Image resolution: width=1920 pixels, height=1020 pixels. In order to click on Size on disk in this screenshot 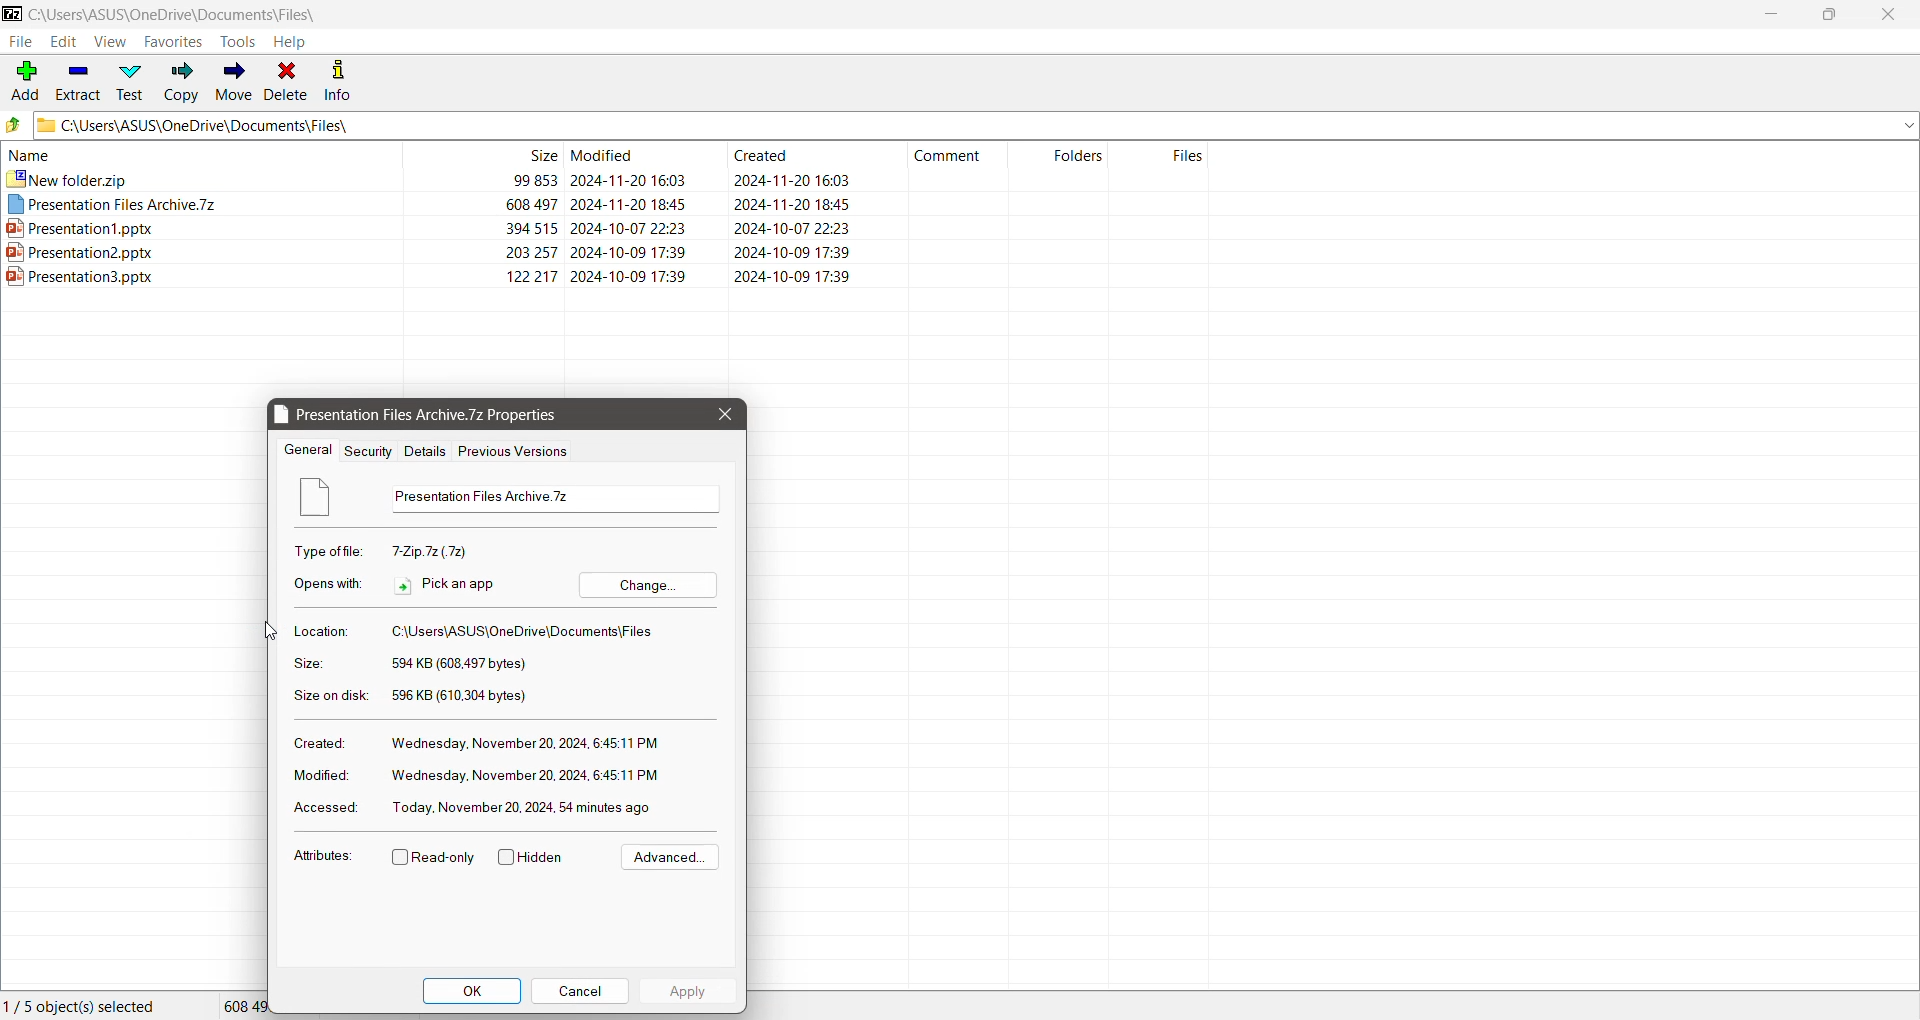, I will do `click(328, 697)`.